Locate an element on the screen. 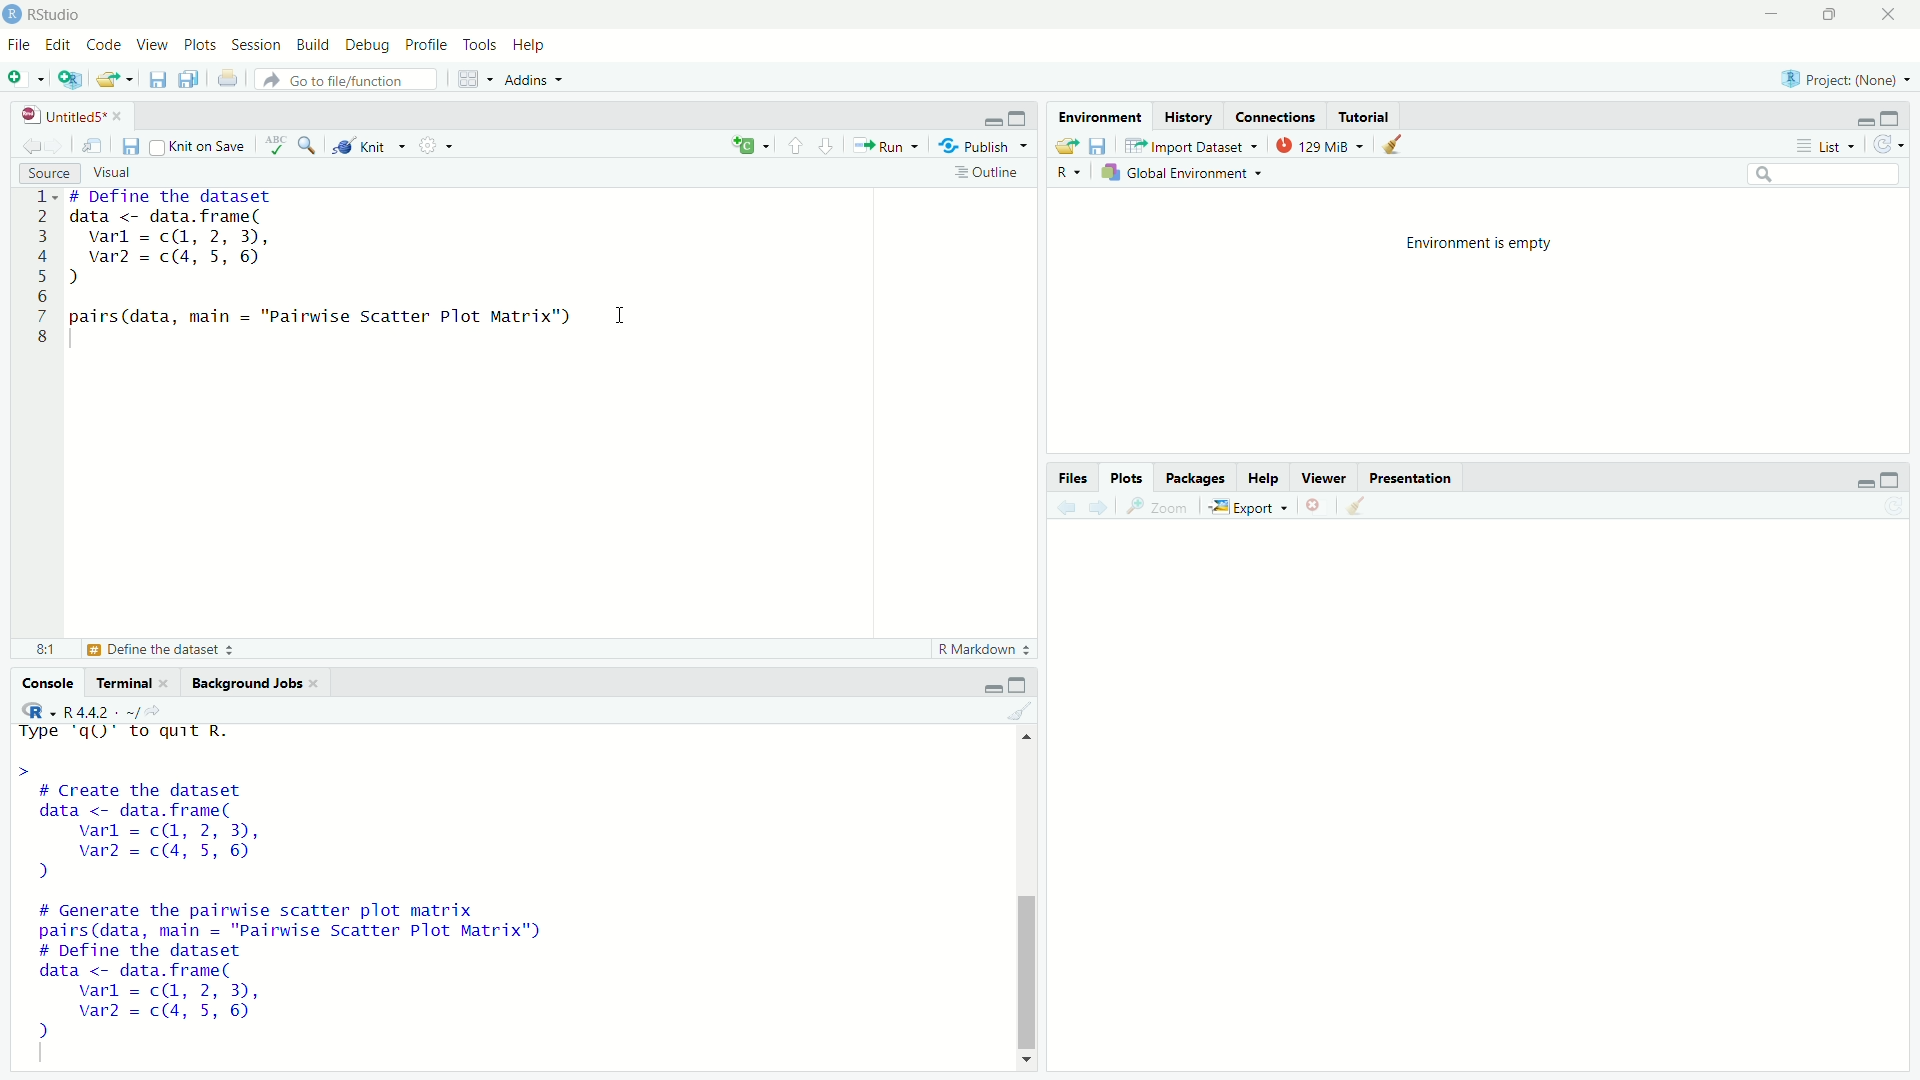 The image size is (1920, 1080). Source is located at coordinates (49, 172).